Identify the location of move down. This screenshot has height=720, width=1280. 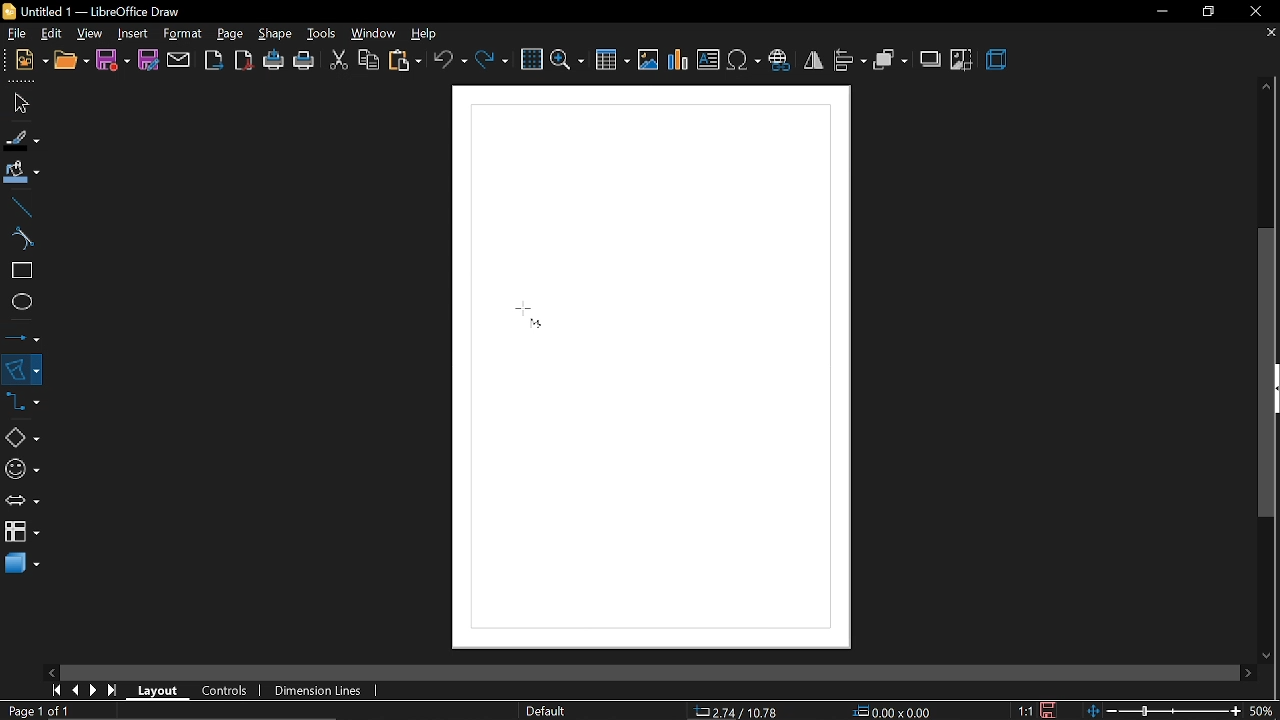
(1268, 653).